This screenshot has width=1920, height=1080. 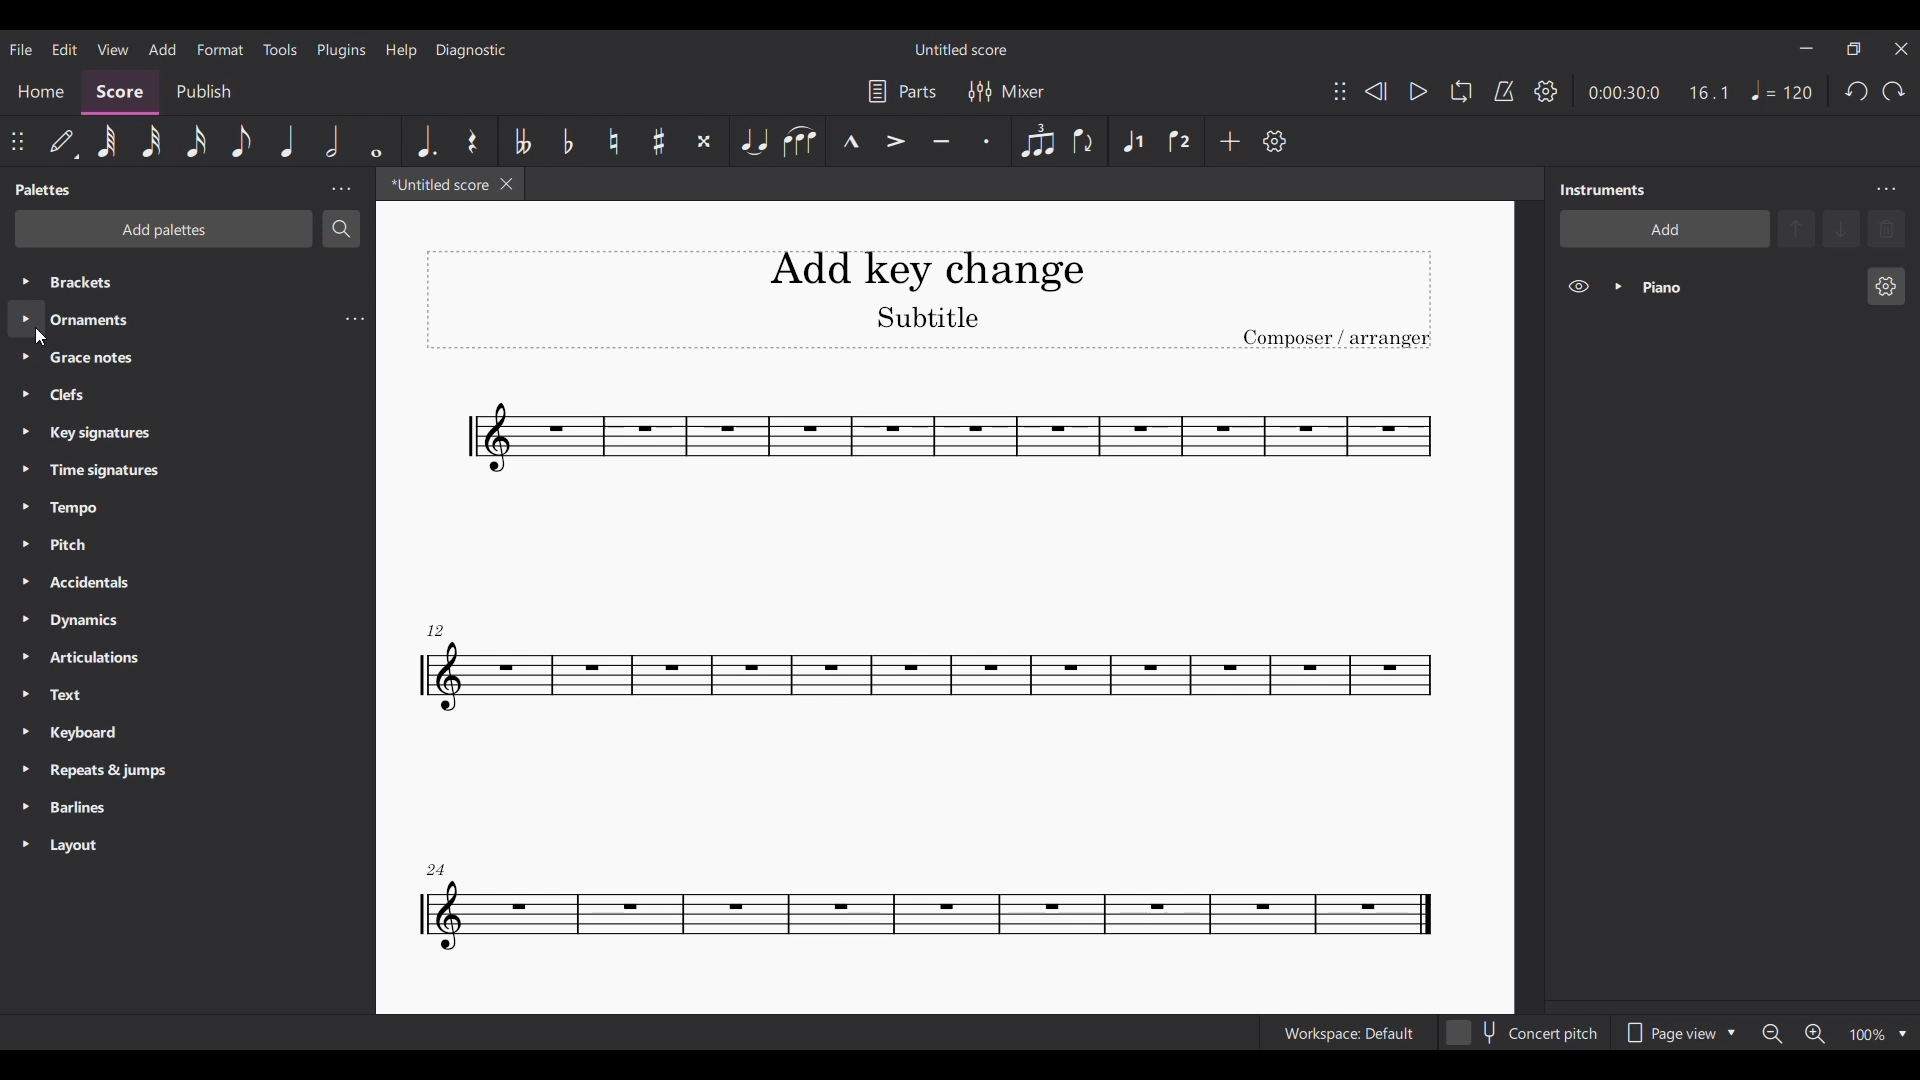 What do you see at coordinates (1658, 92) in the screenshot?
I see `Ratio and duration of score` at bounding box center [1658, 92].